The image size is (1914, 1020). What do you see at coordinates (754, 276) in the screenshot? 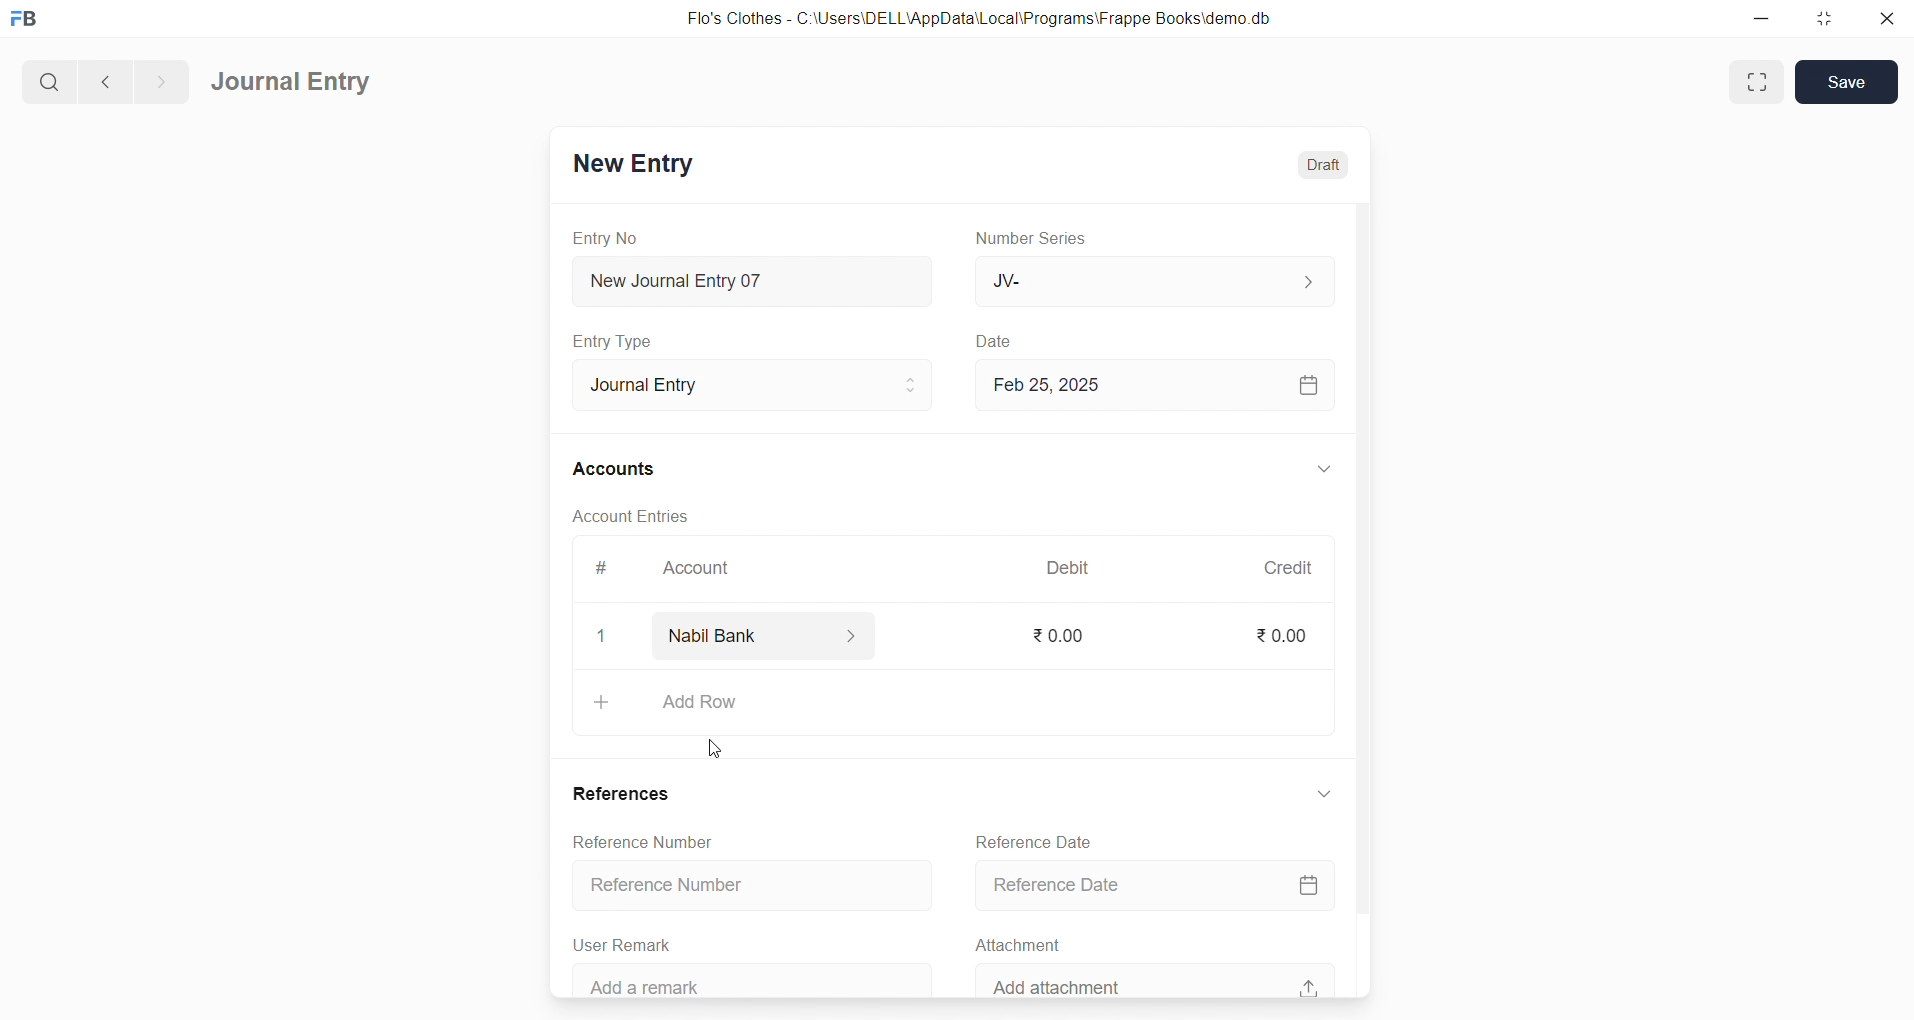
I see `New Journal Entry 07` at bounding box center [754, 276].